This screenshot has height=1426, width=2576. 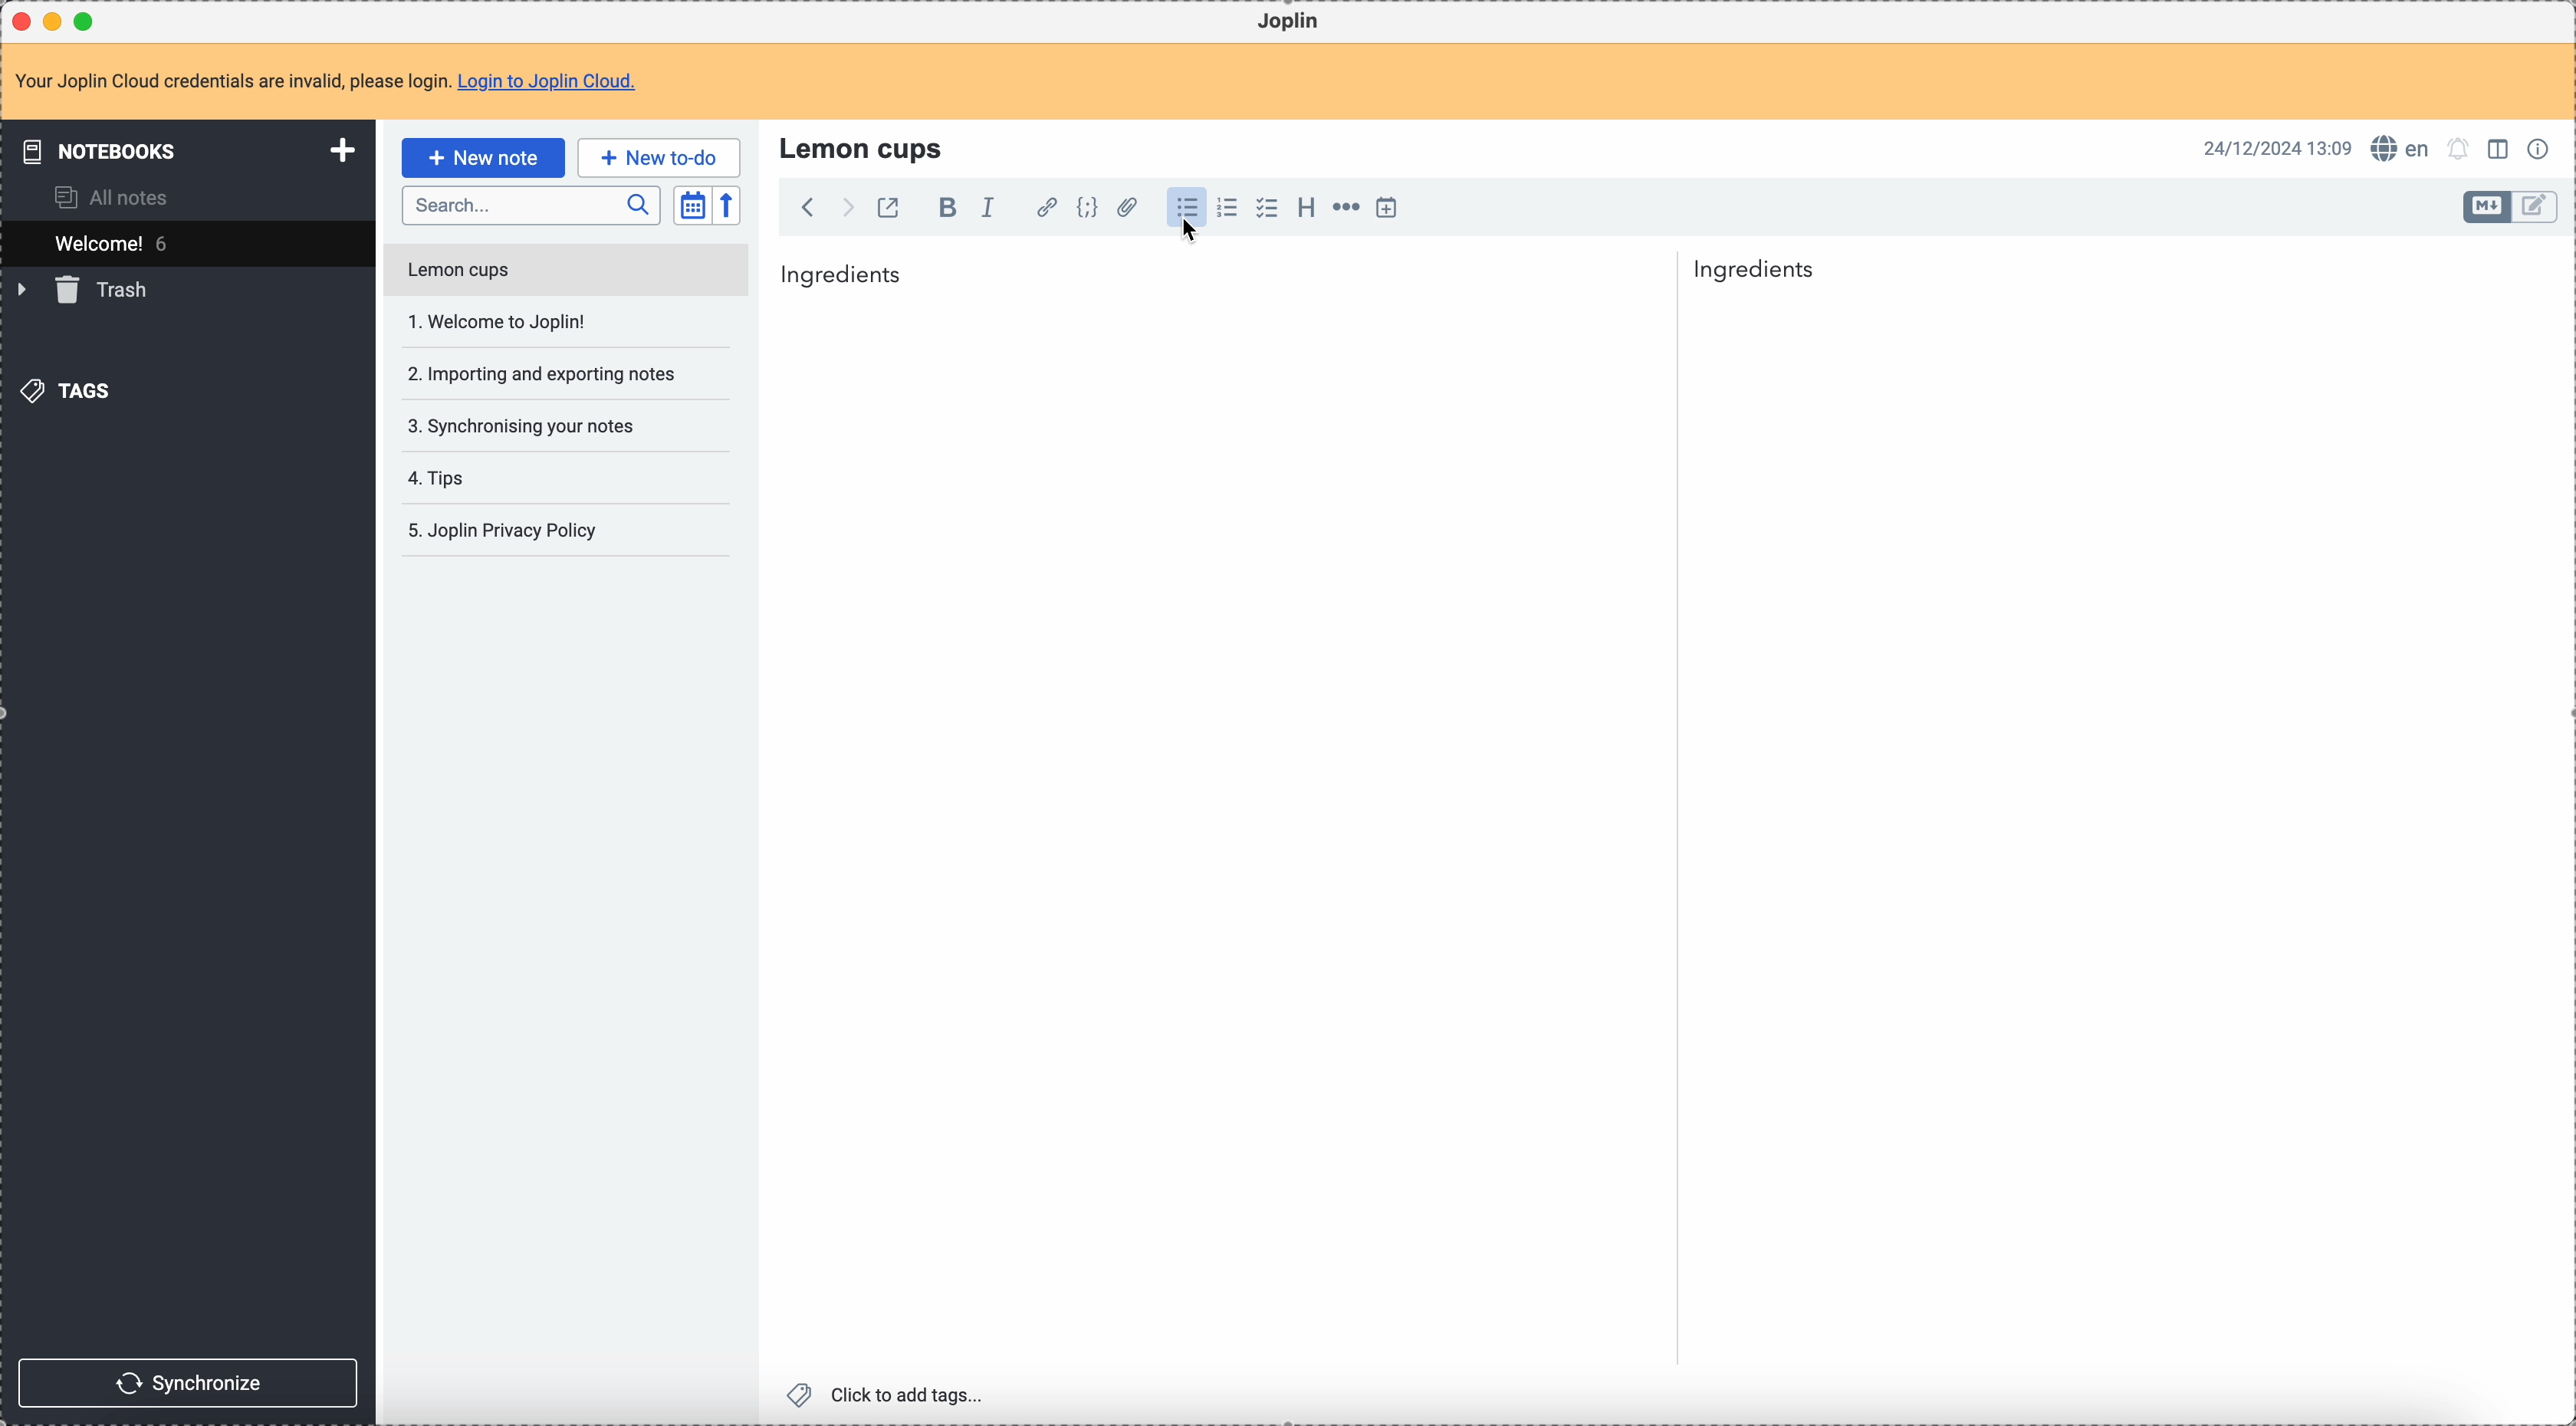 What do you see at coordinates (1184, 208) in the screenshot?
I see `bulleted list` at bounding box center [1184, 208].